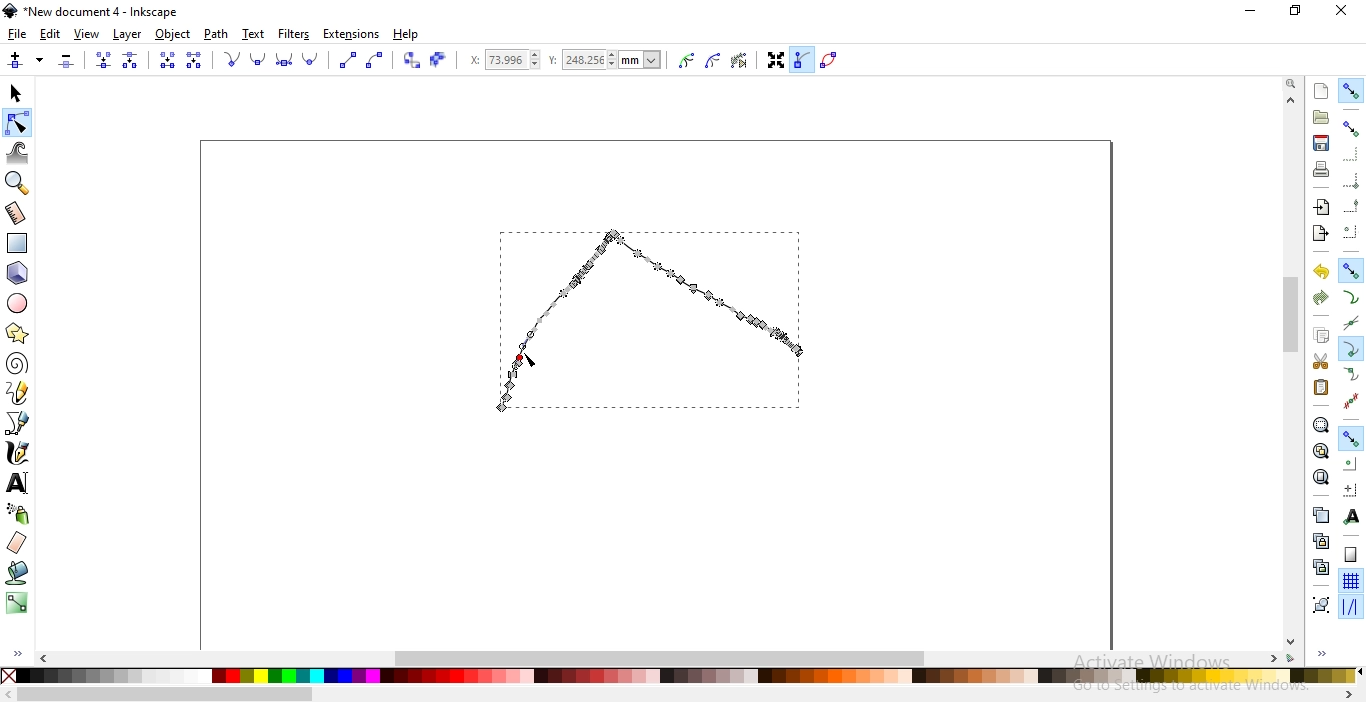 This screenshot has width=1366, height=702. What do you see at coordinates (1352, 516) in the screenshot?
I see `snap text anchors and baseline` at bounding box center [1352, 516].